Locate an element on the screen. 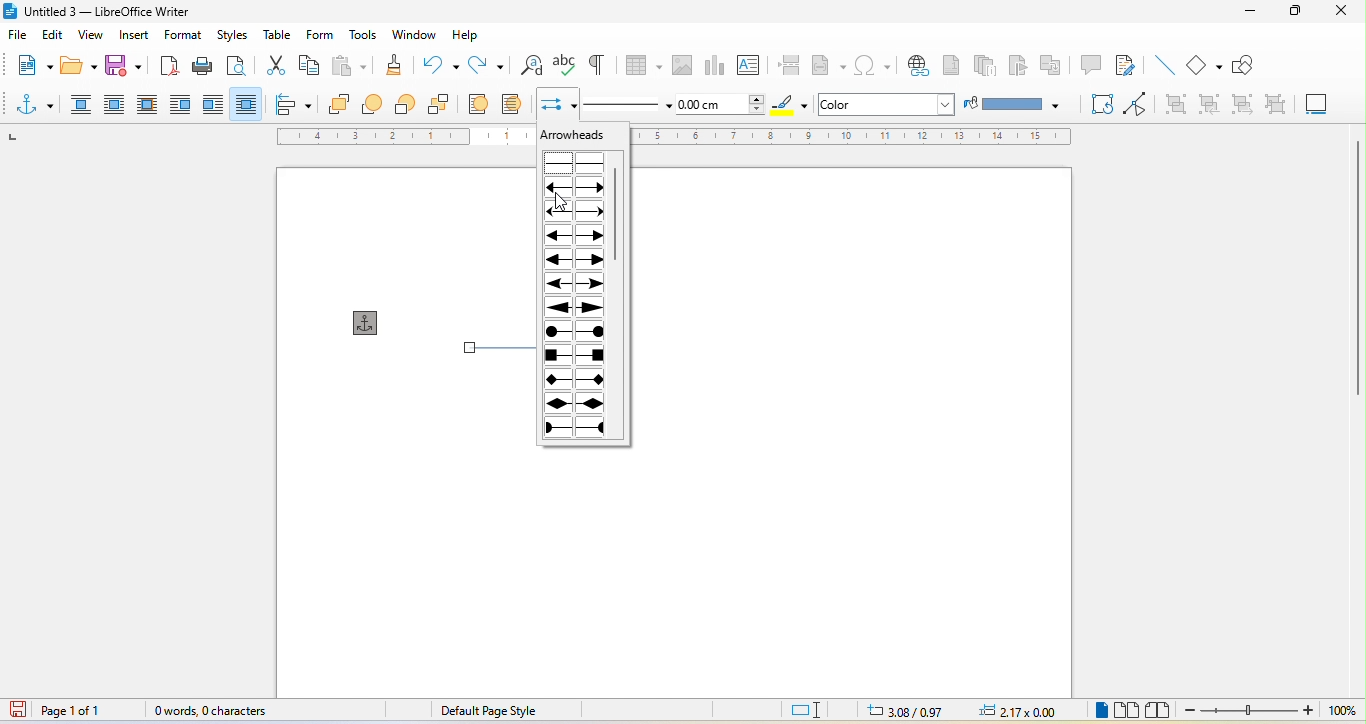  group is located at coordinates (1175, 103).